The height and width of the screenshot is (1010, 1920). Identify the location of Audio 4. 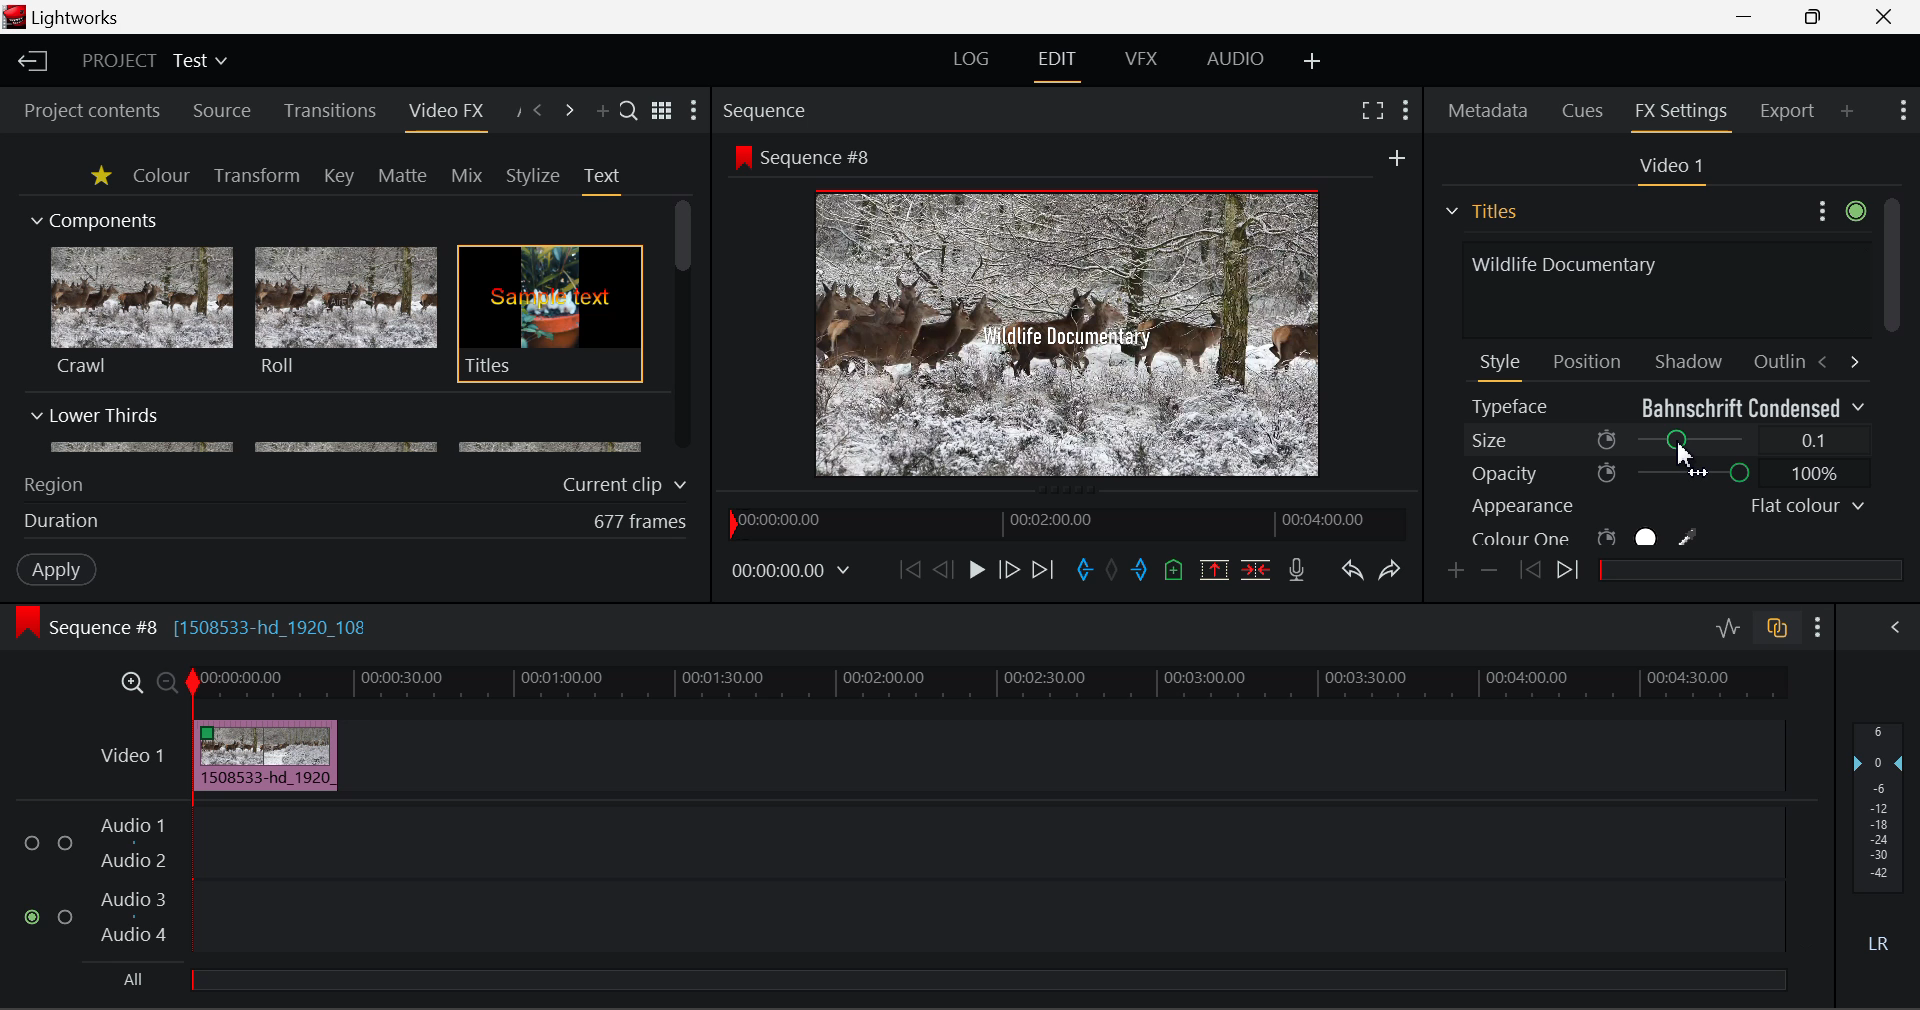
(134, 933).